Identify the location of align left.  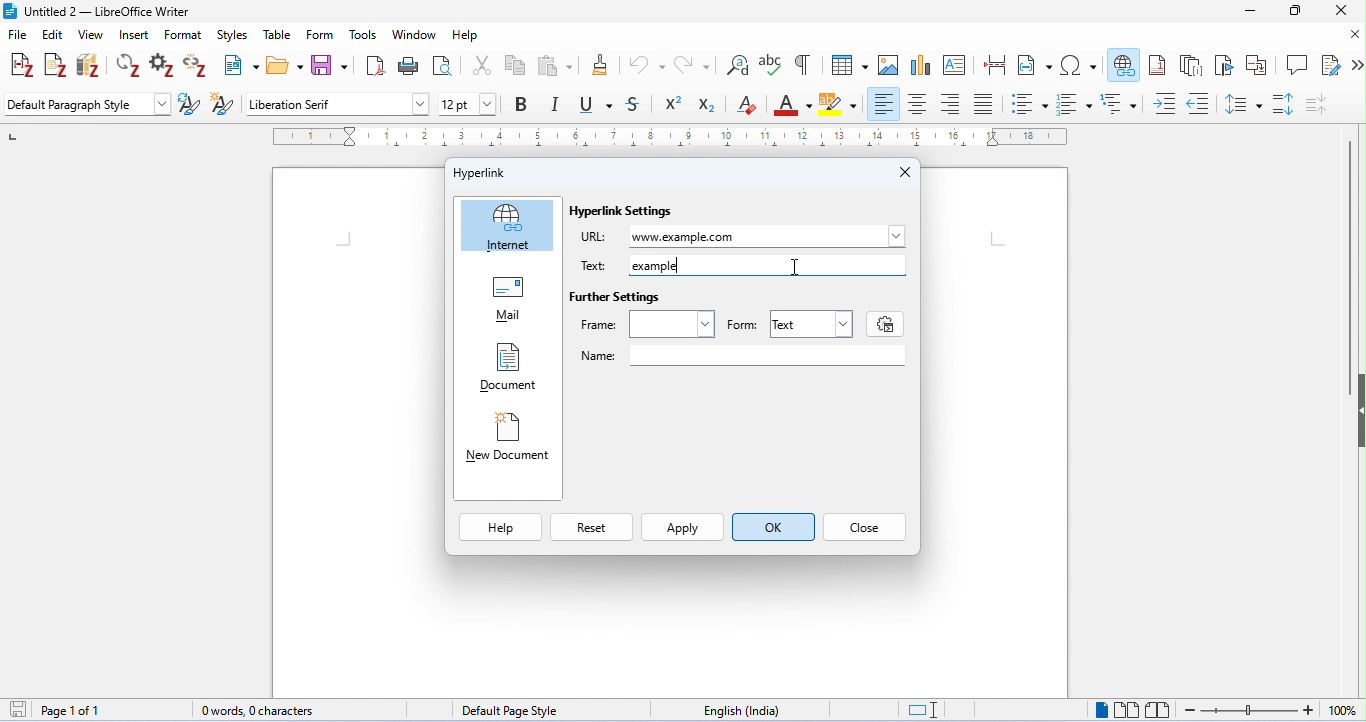
(884, 104).